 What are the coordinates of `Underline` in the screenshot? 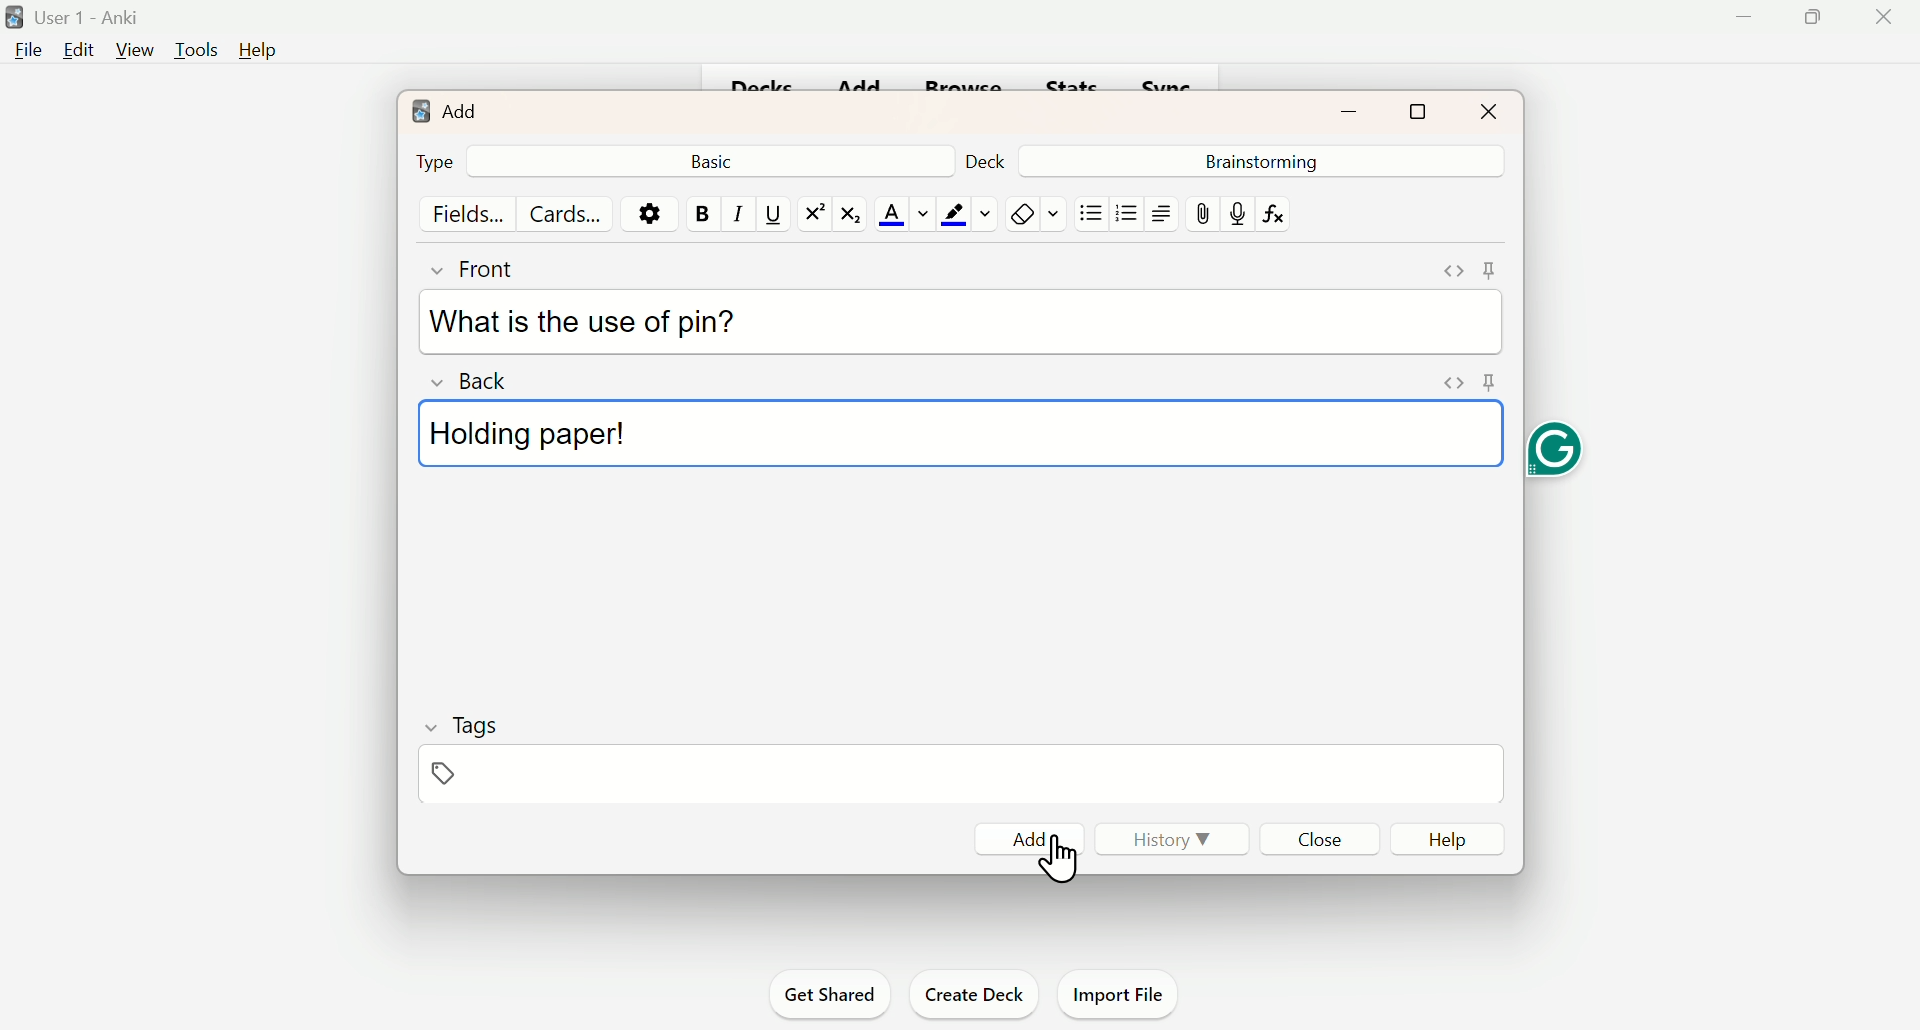 It's located at (772, 212).